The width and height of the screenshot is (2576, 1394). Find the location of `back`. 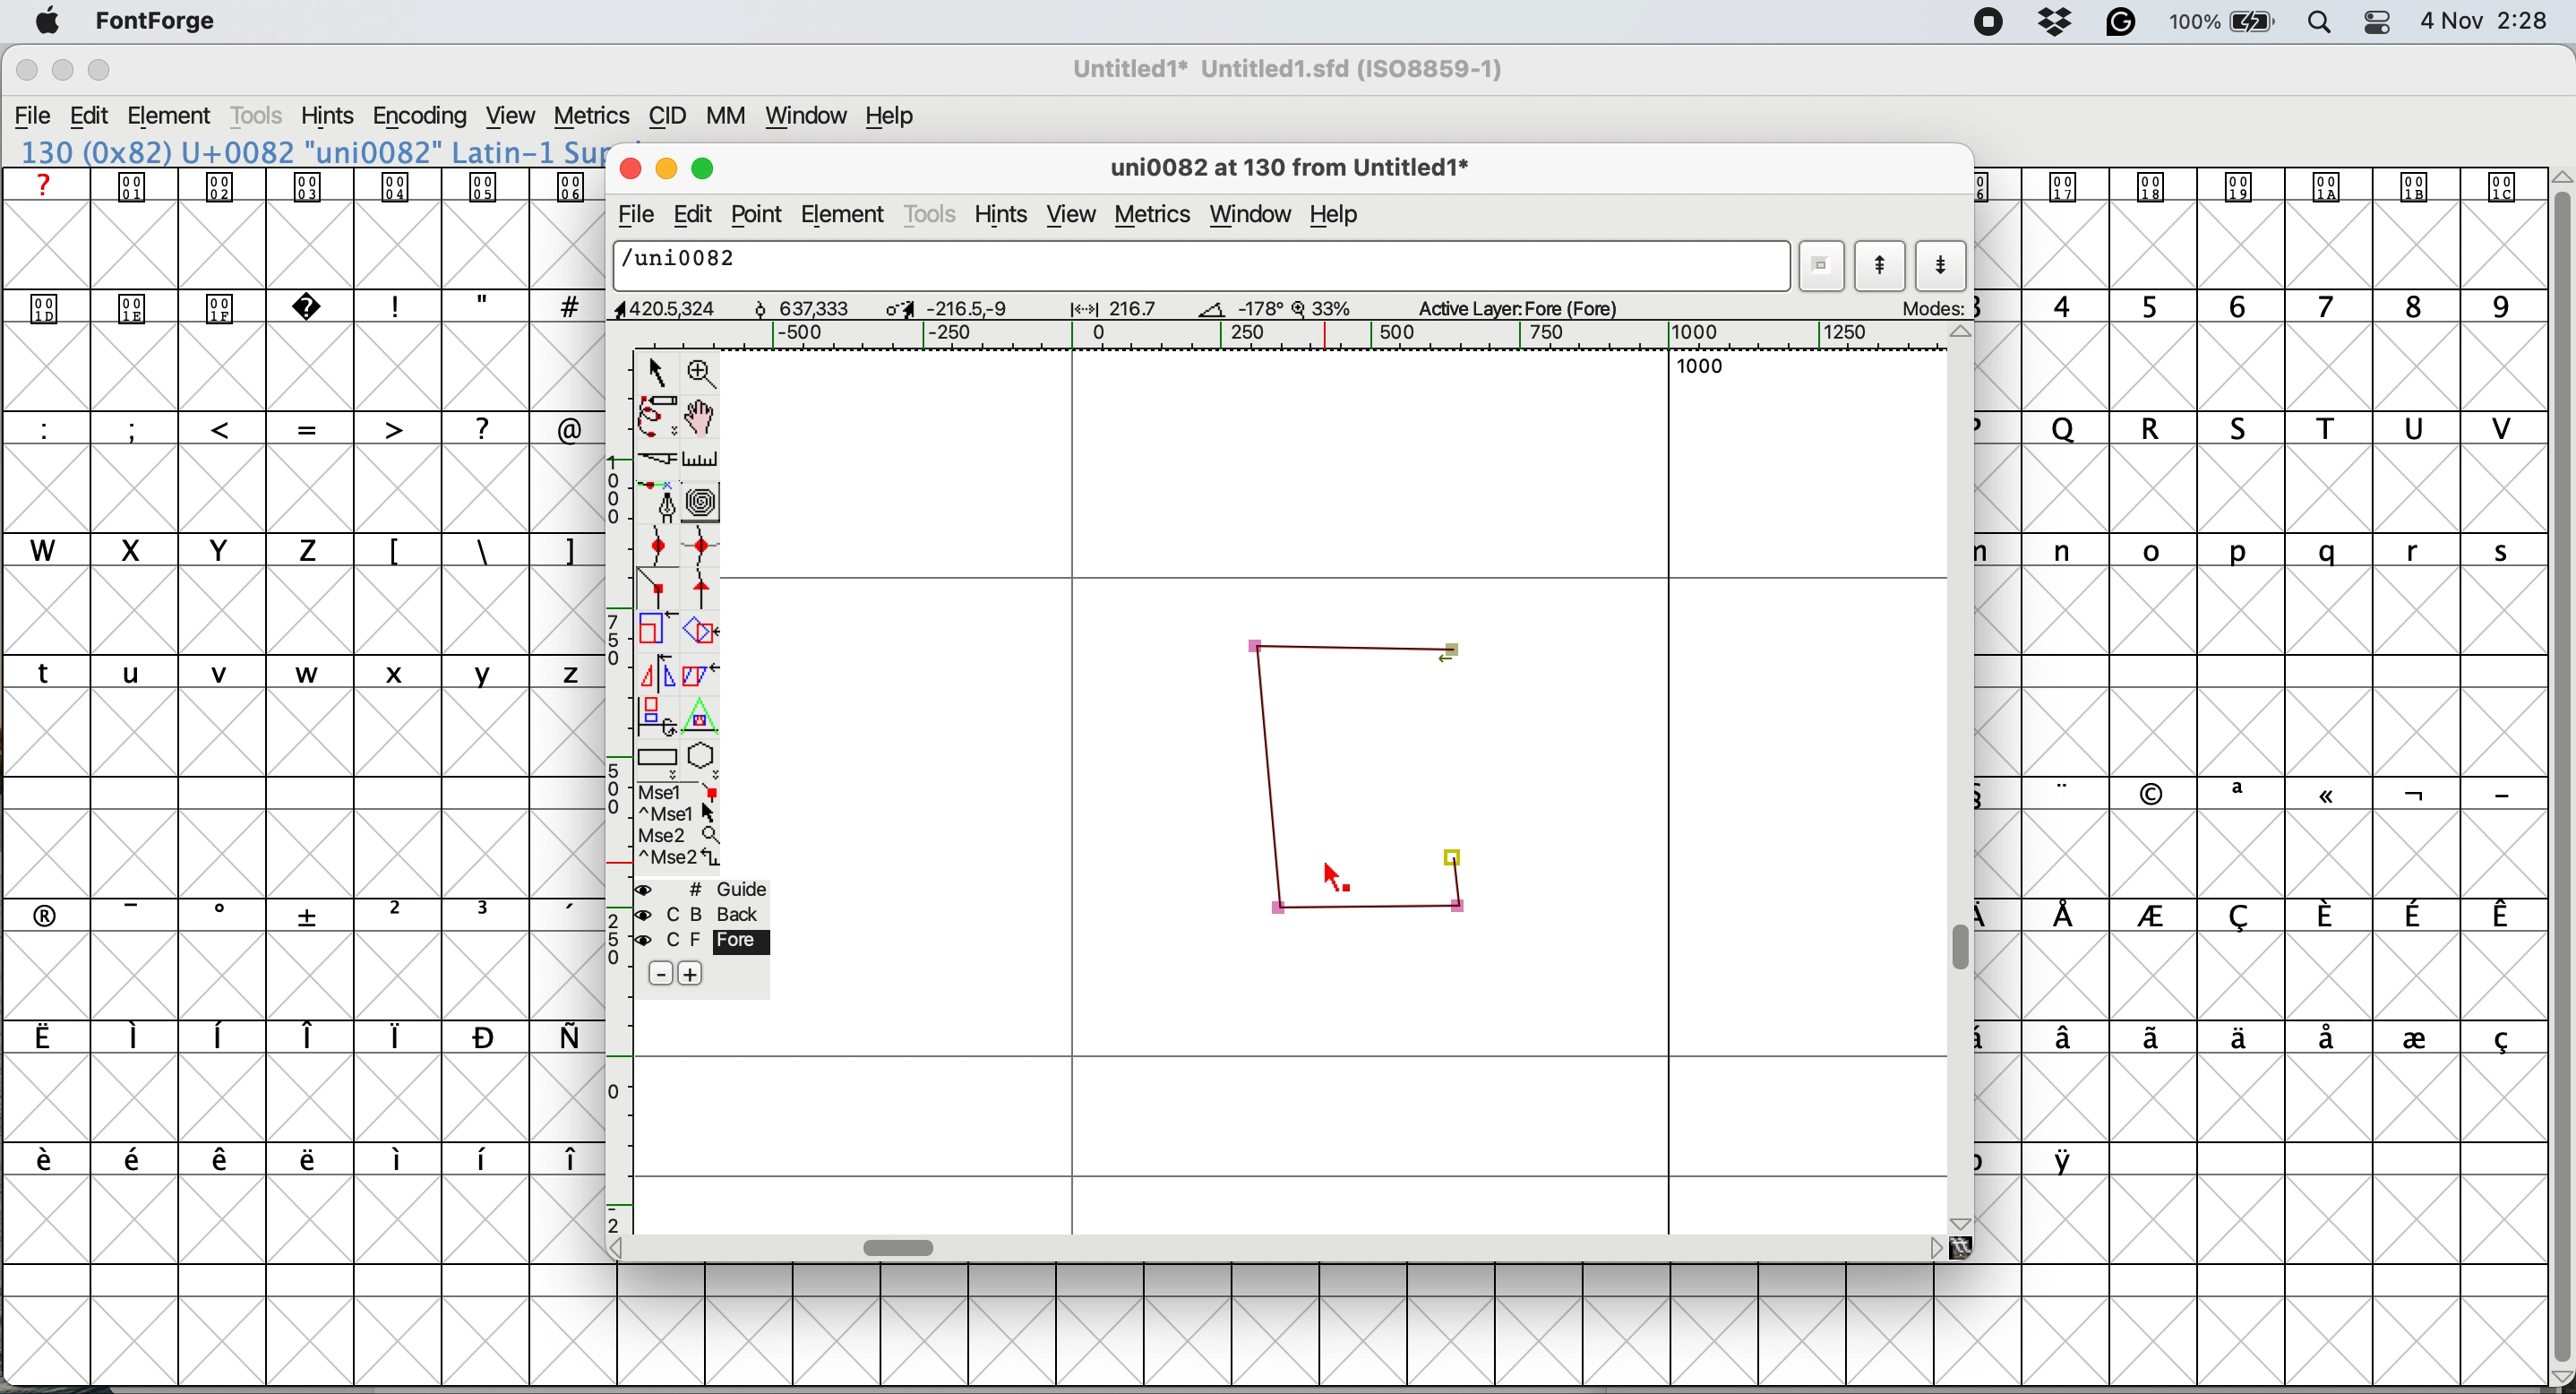

back is located at coordinates (704, 914).